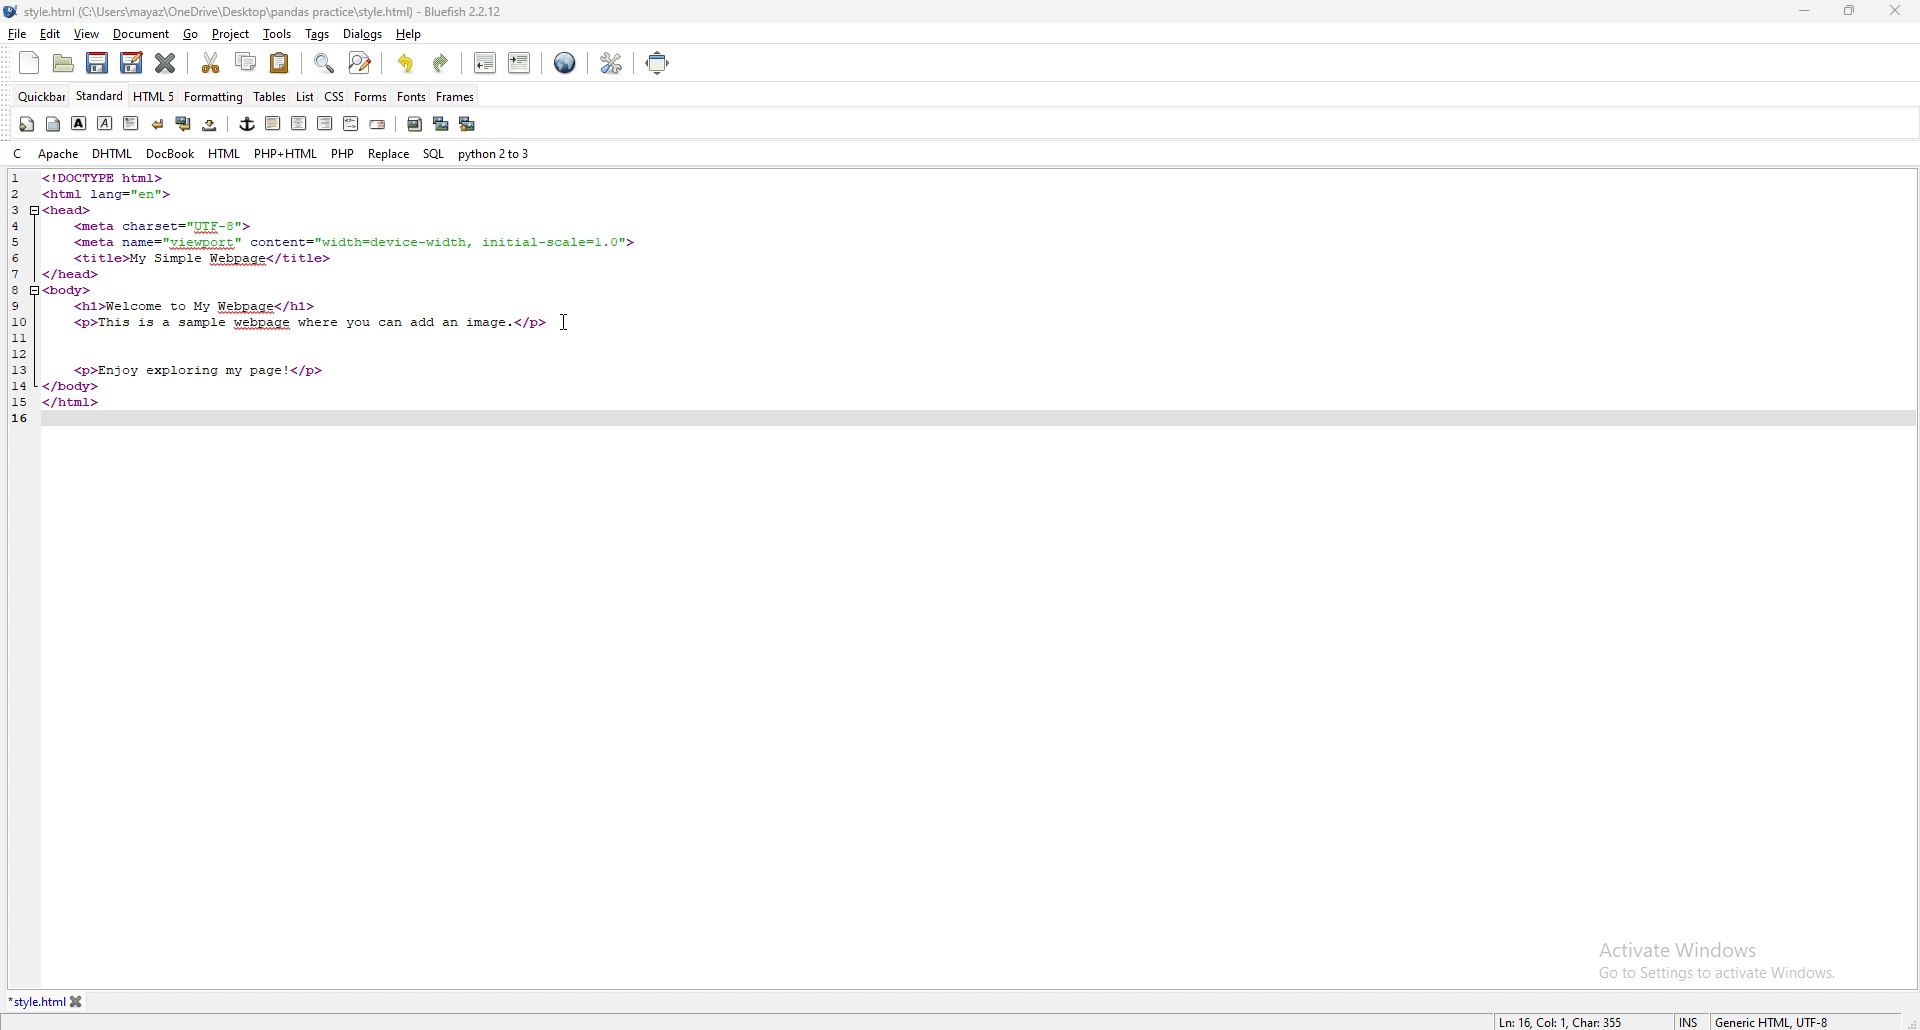 Image resolution: width=1920 pixels, height=1030 pixels. What do you see at coordinates (411, 96) in the screenshot?
I see `fonts` at bounding box center [411, 96].